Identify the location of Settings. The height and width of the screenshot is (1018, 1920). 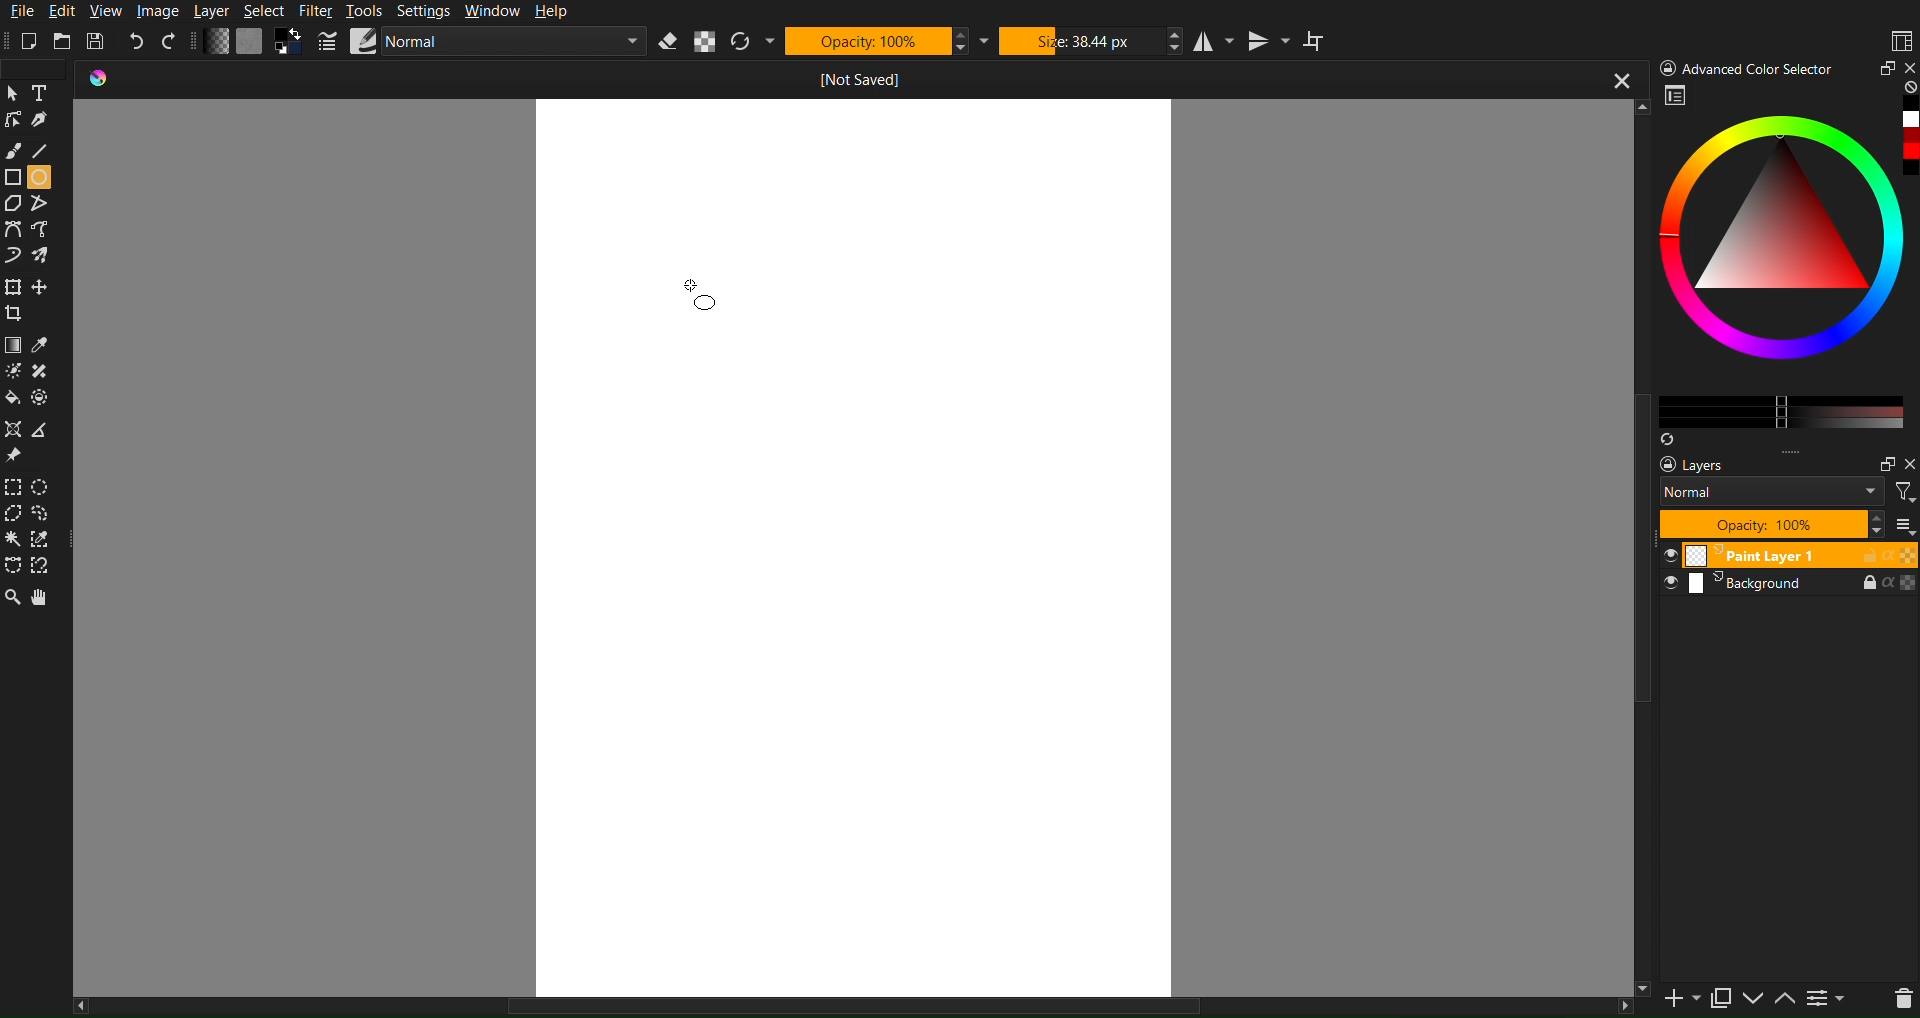
(428, 11).